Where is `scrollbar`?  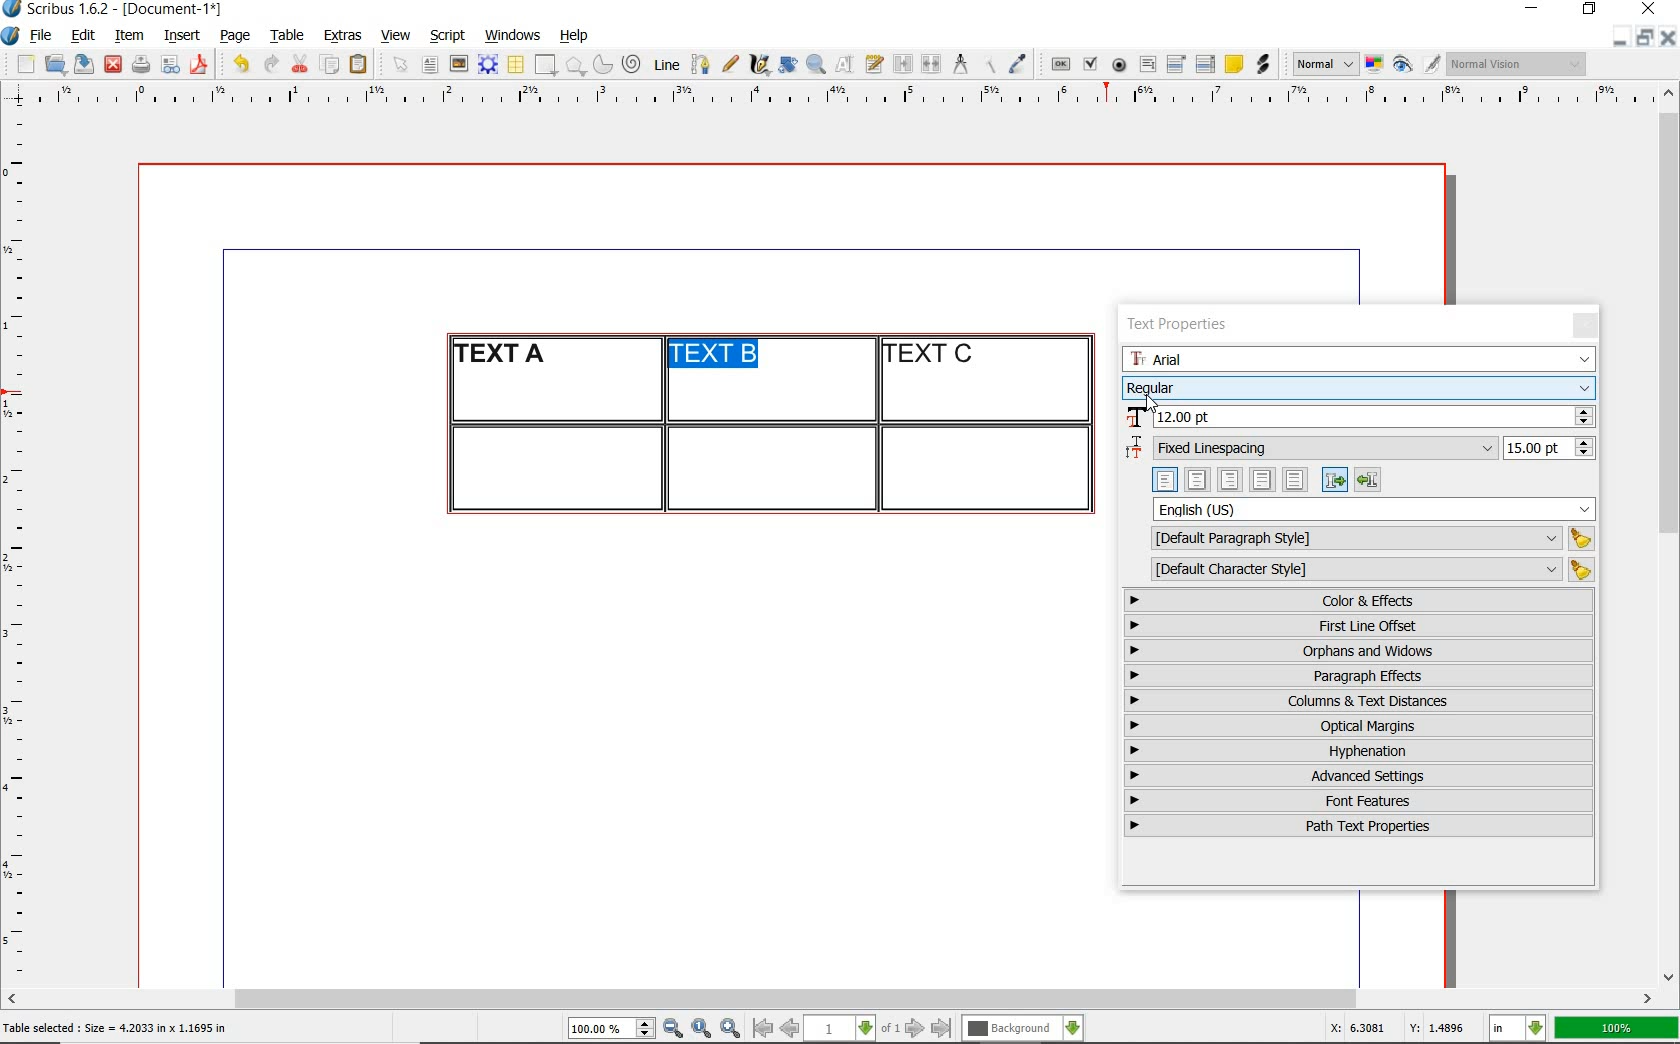 scrollbar is located at coordinates (1670, 533).